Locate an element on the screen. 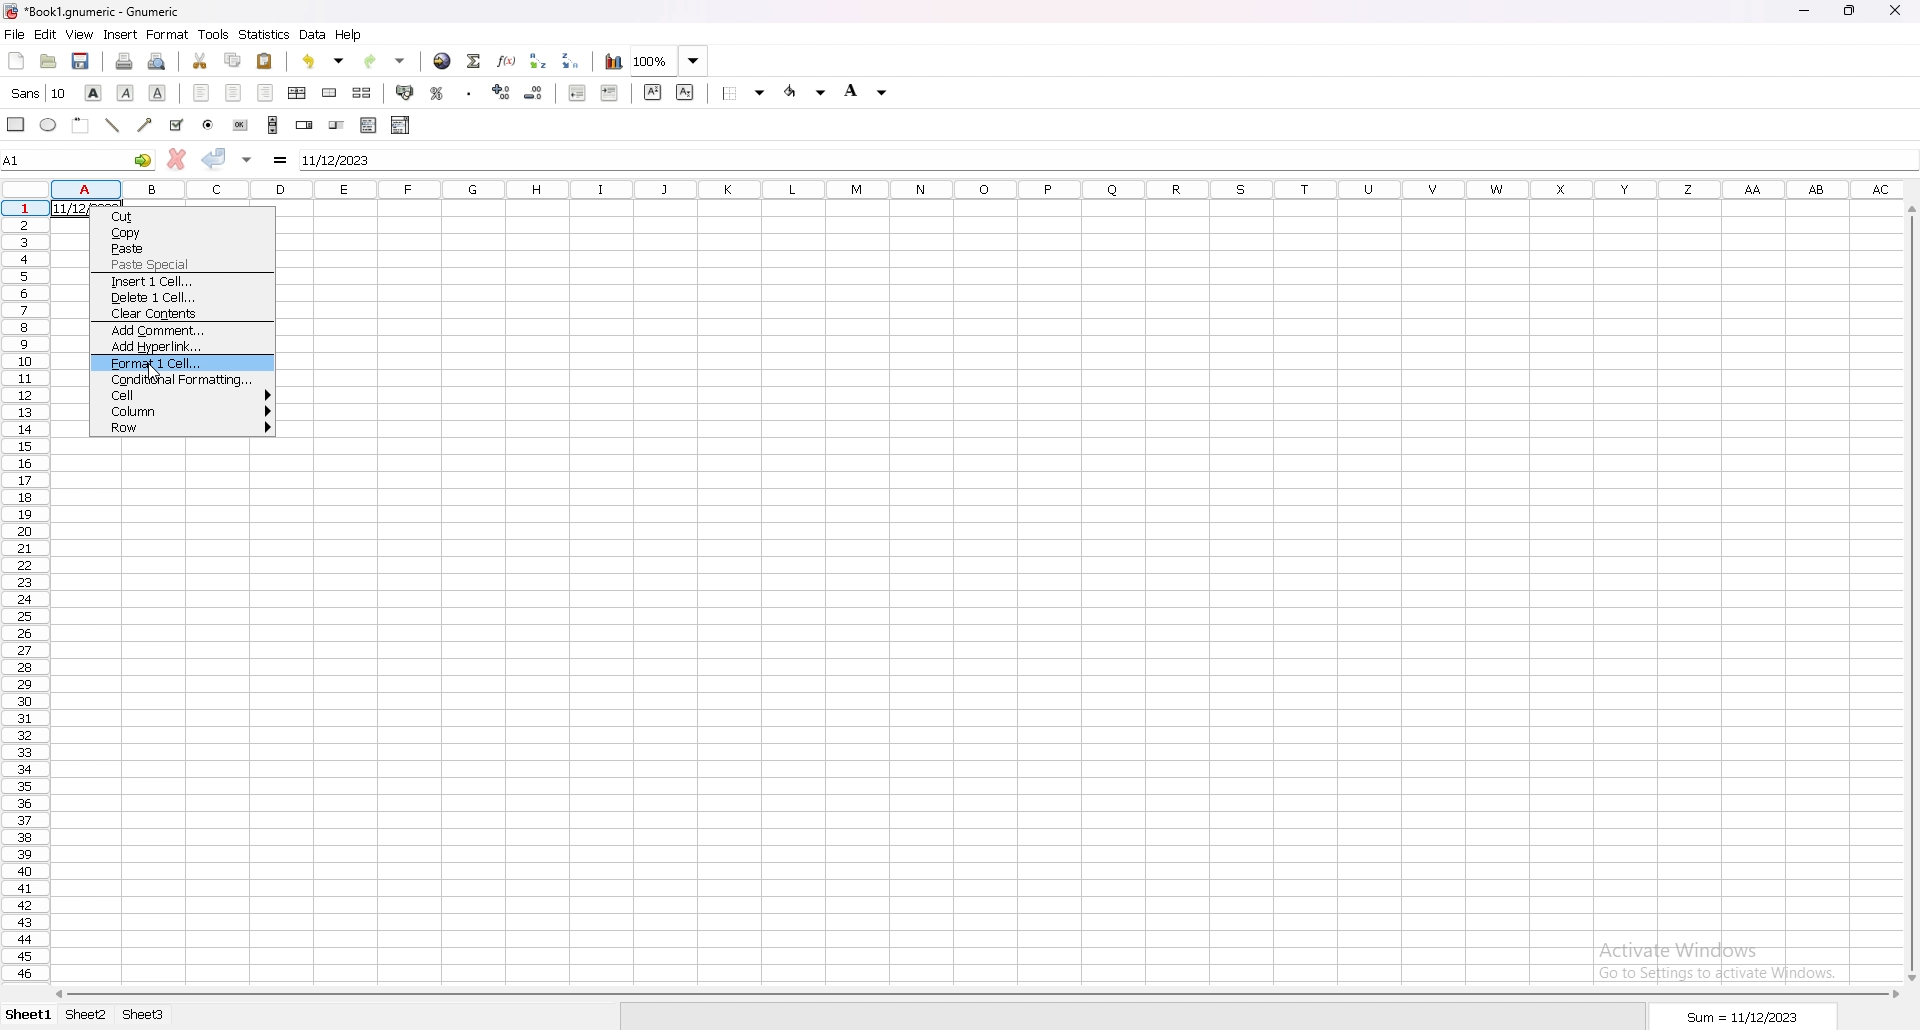 The width and height of the screenshot is (1920, 1030). split merged cells is located at coordinates (364, 93).